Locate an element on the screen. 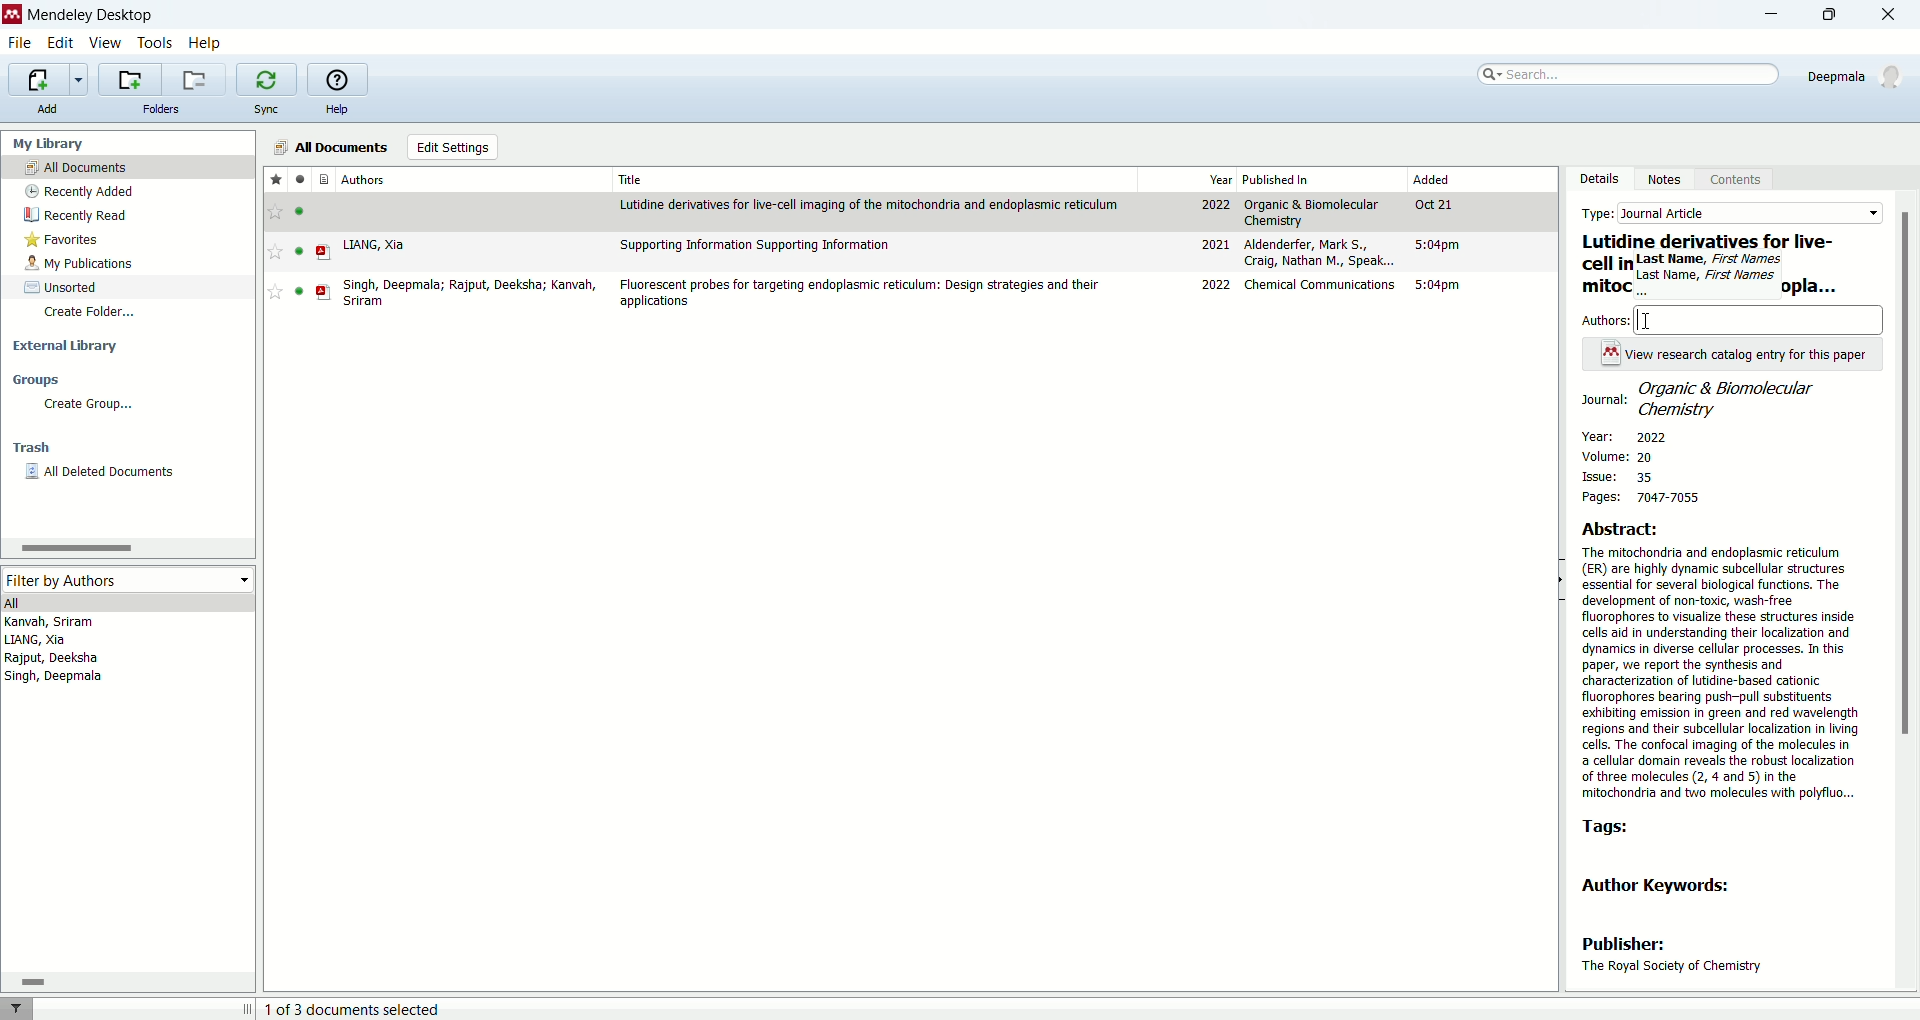 The width and height of the screenshot is (1920, 1020). type is located at coordinates (1600, 213).